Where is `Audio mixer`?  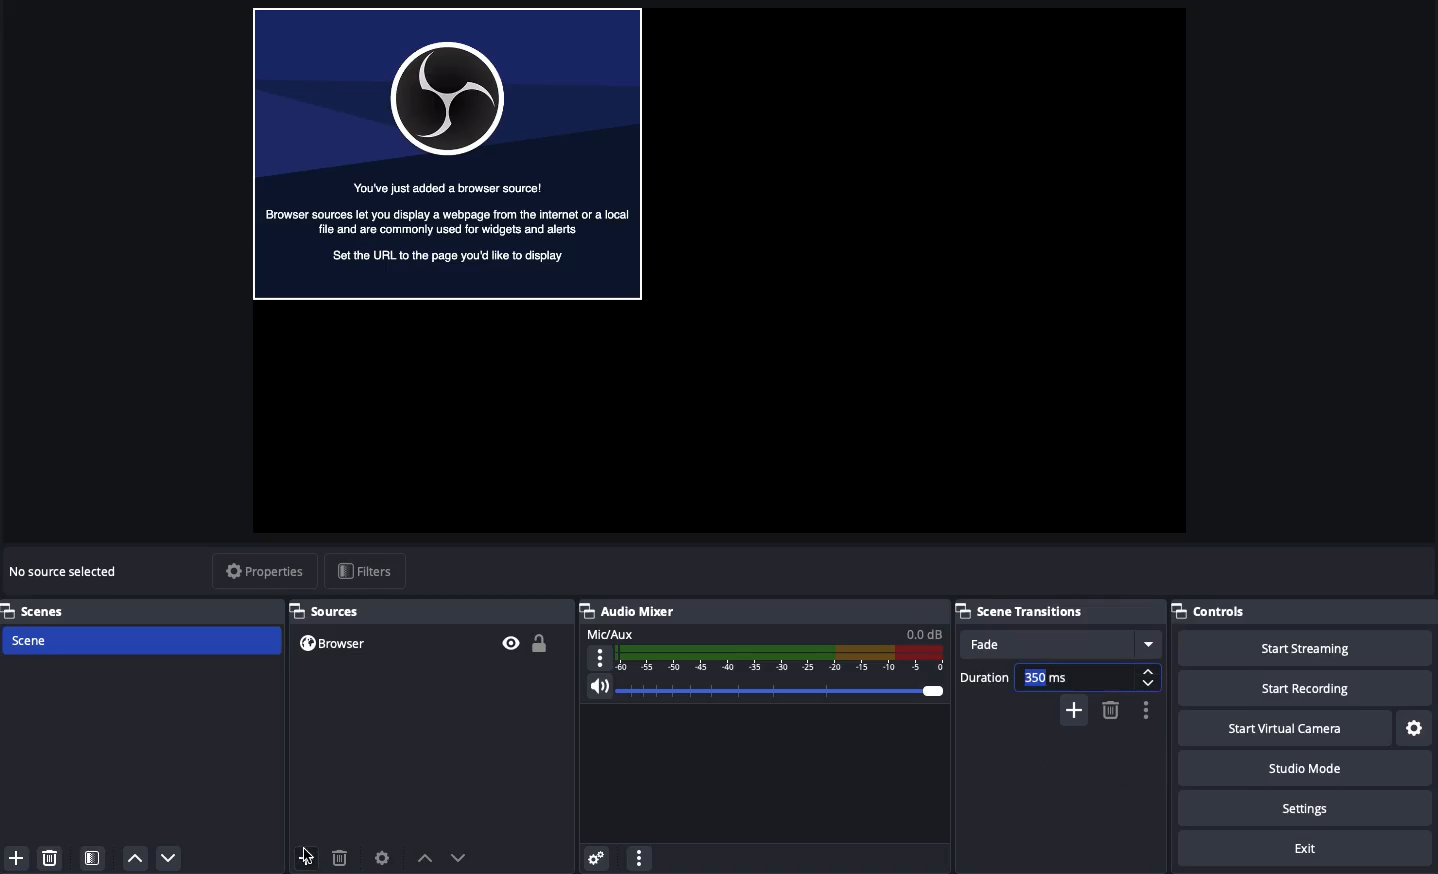 Audio mixer is located at coordinates (758, 612).